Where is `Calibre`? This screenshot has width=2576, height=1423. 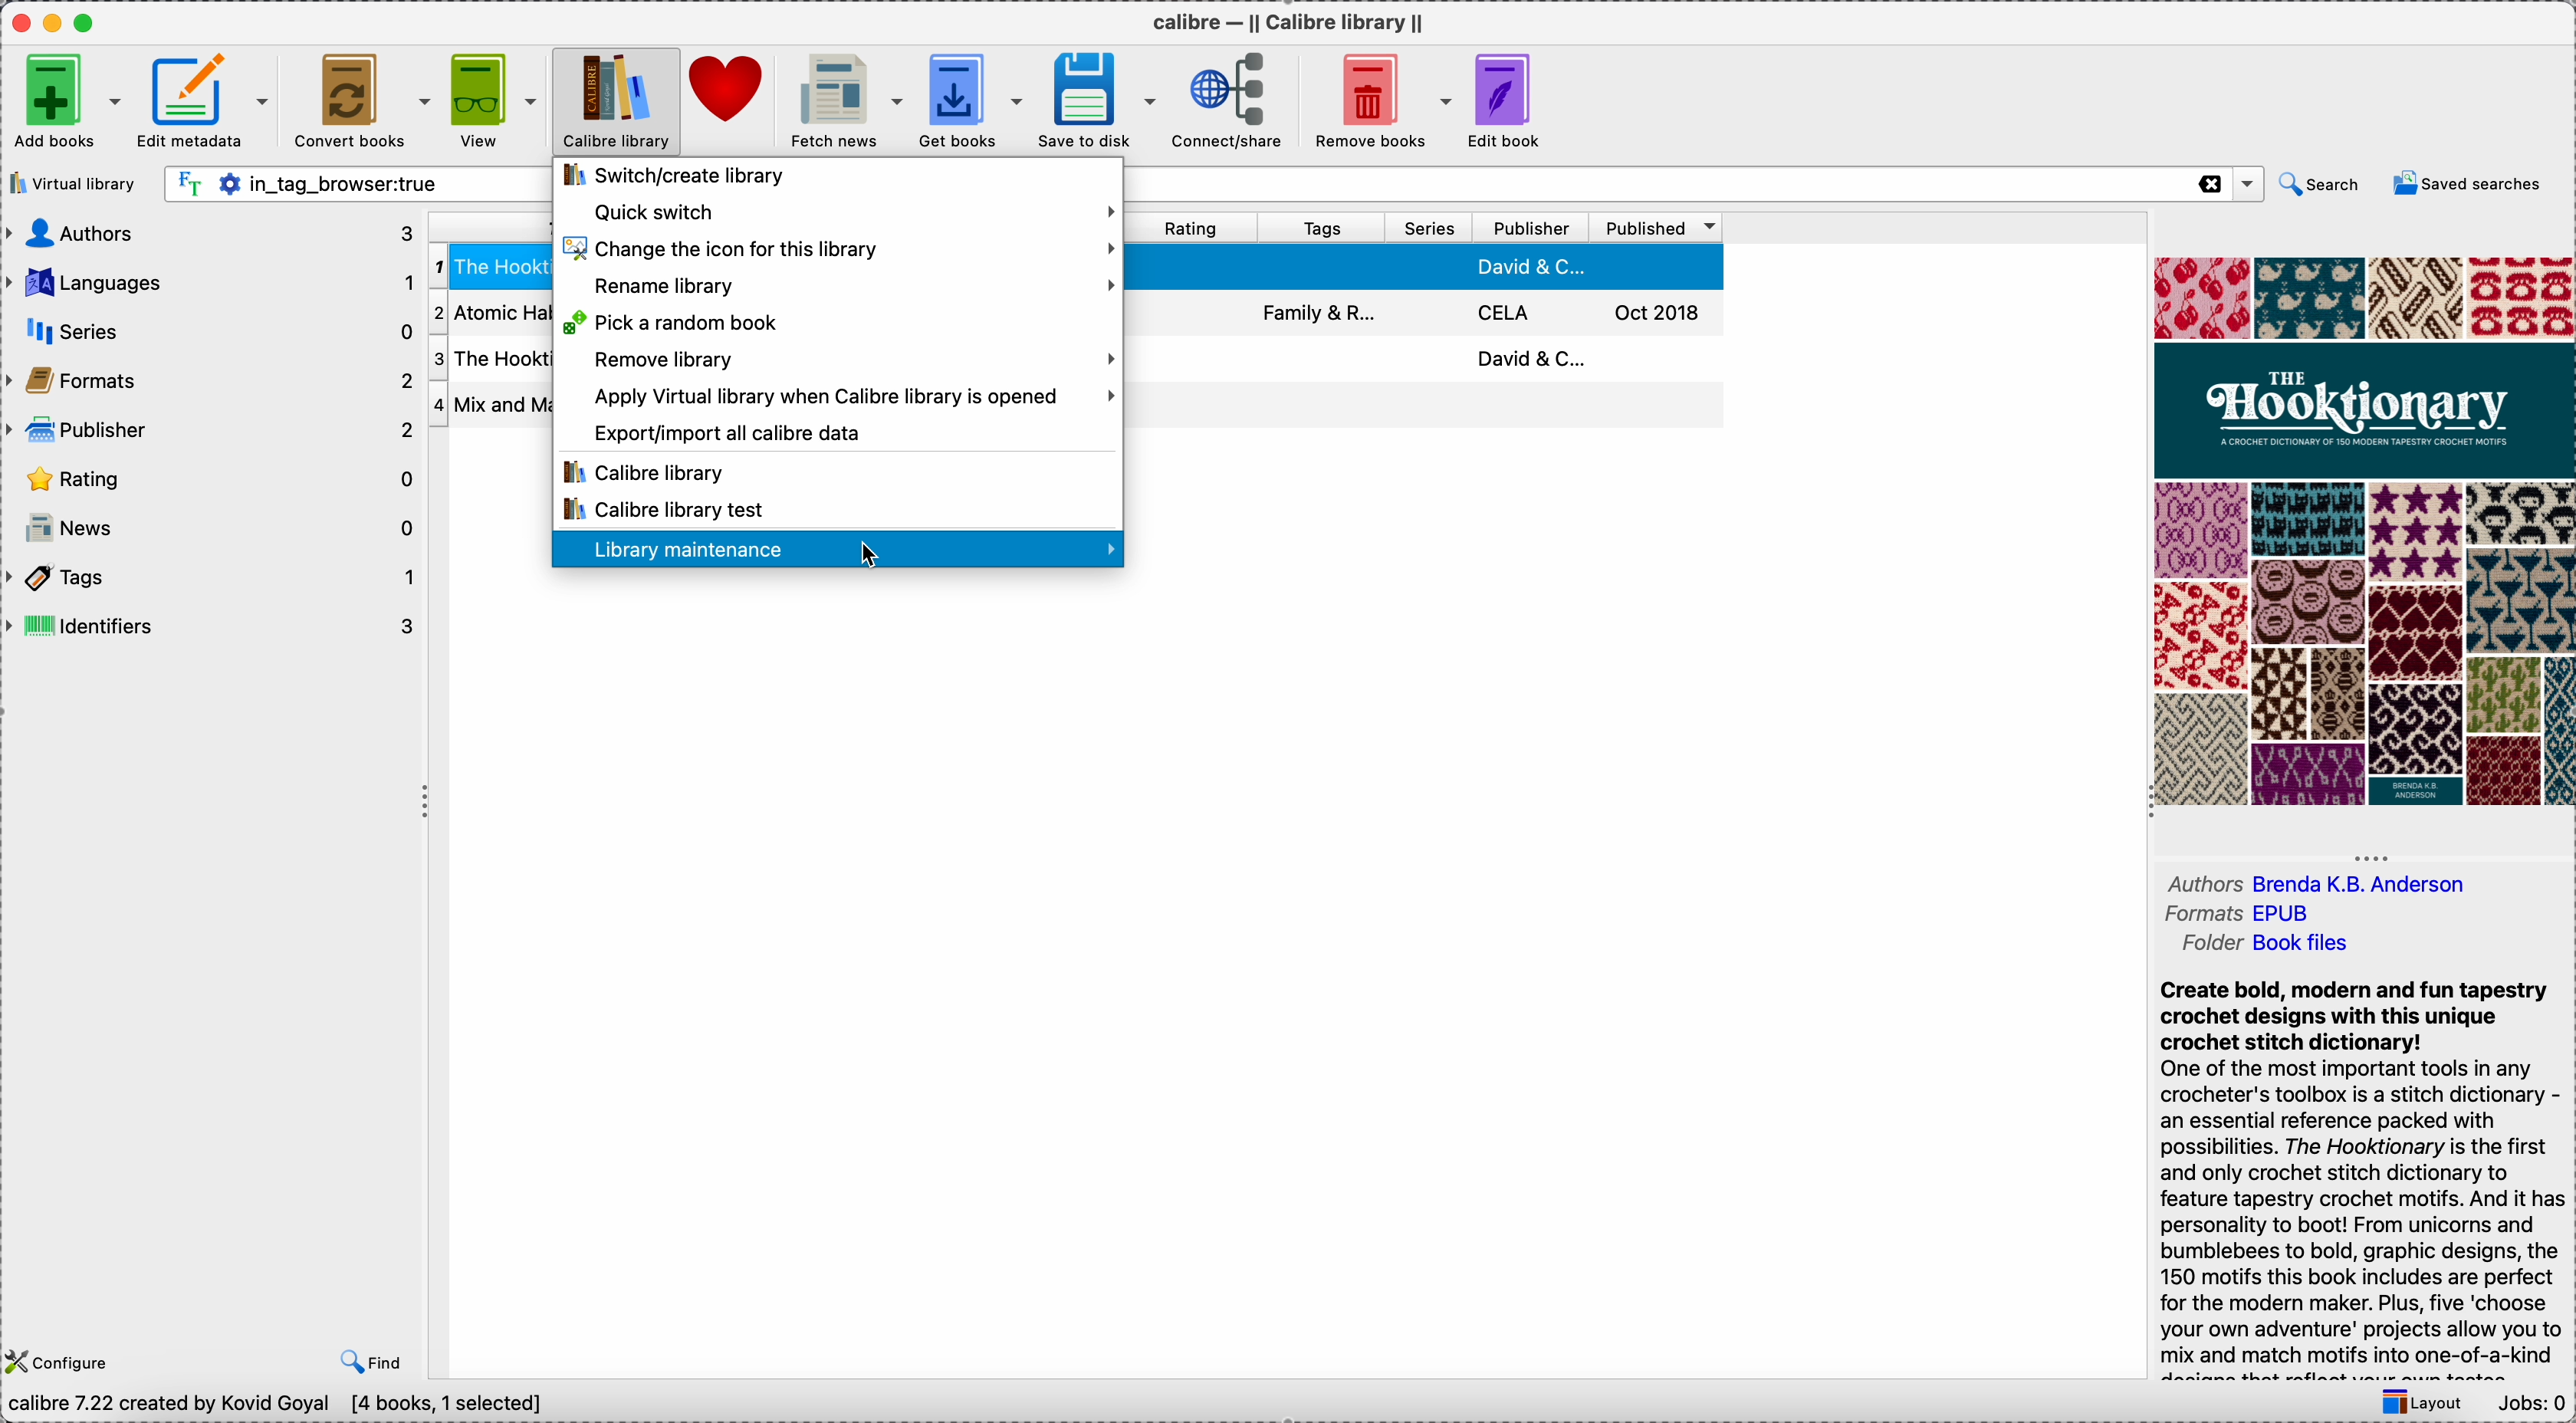
Calibre is located at coordinates (1294, 20).